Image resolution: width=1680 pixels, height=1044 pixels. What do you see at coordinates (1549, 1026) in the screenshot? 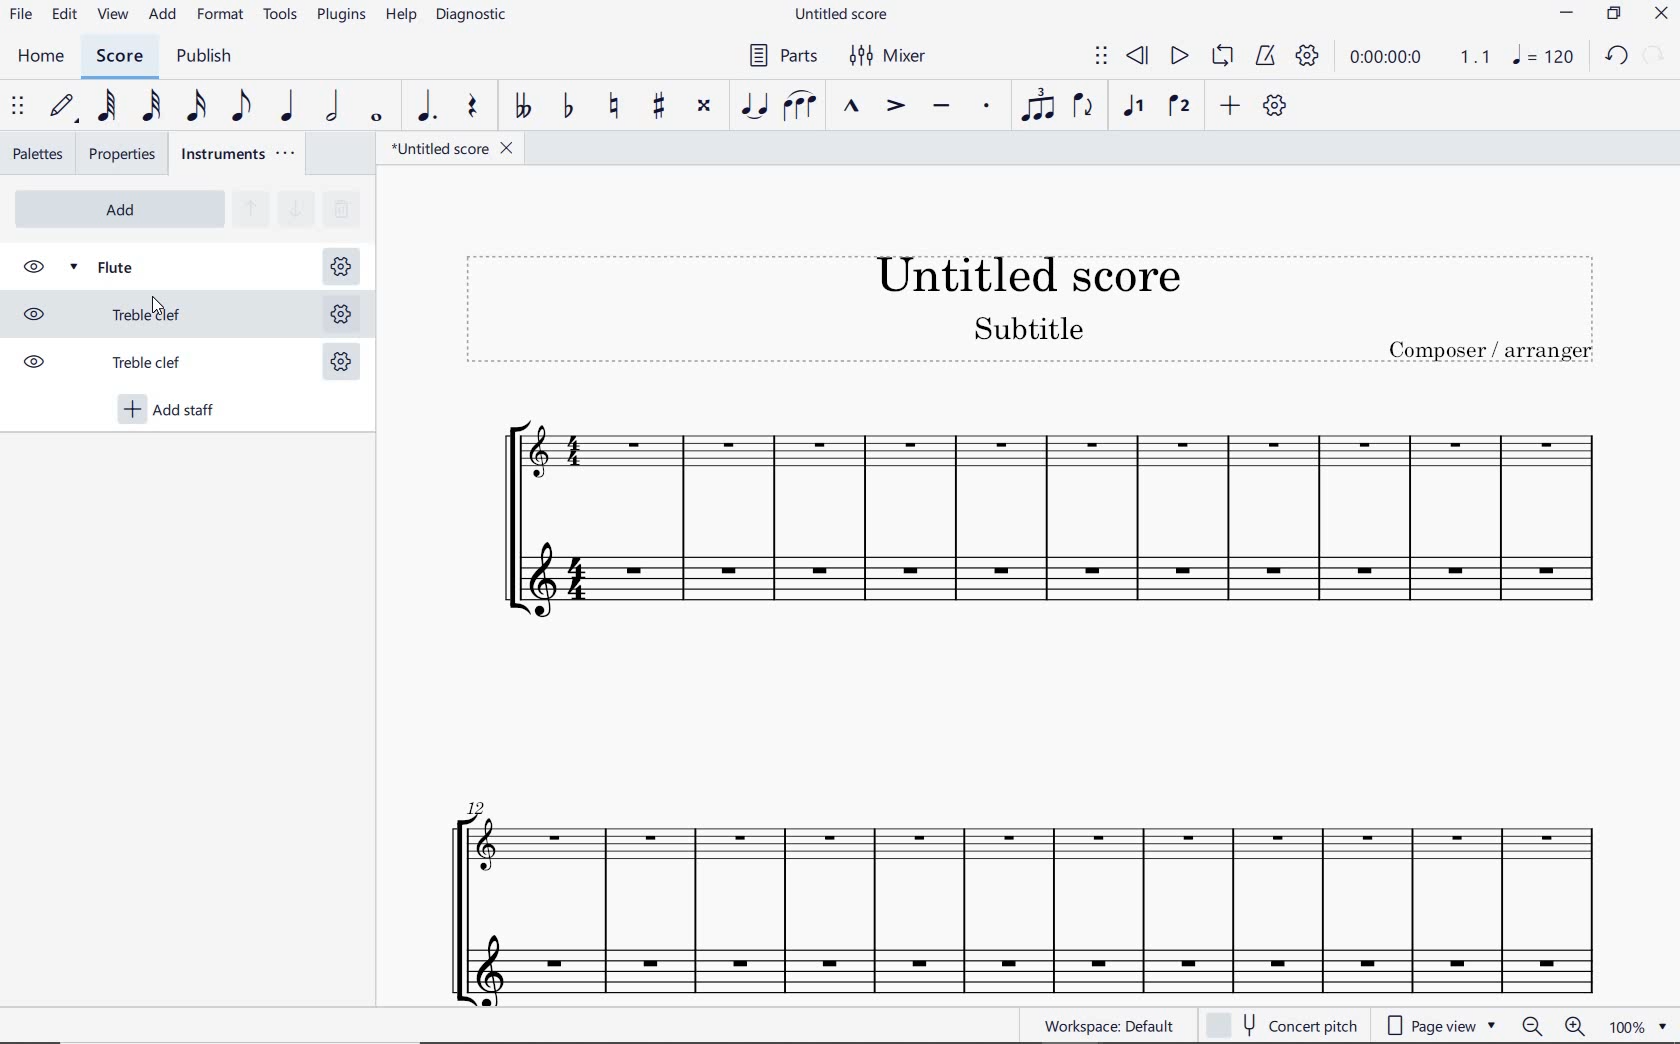
I see `zoom in or zoom out` at bounding box center [1549, 1026].